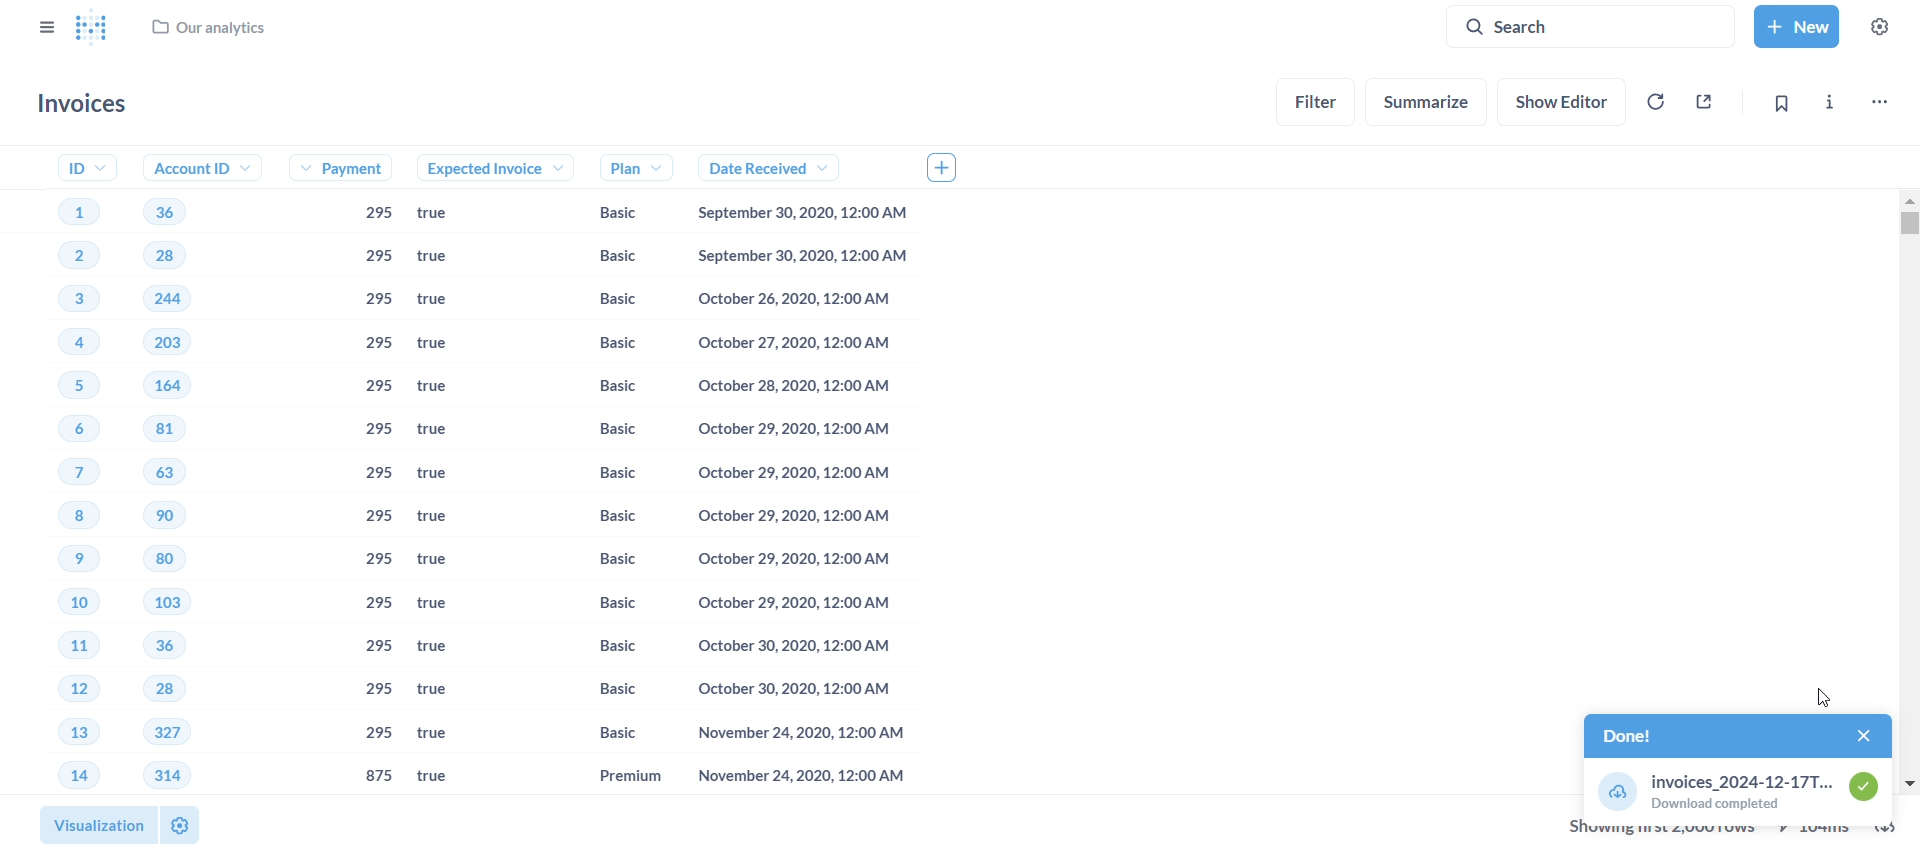 Image resolution: width=1920 pixels, height=854 pixels. Describe the element at coordinates (609, 472) in the screenshot. I see `Basic` at that location.